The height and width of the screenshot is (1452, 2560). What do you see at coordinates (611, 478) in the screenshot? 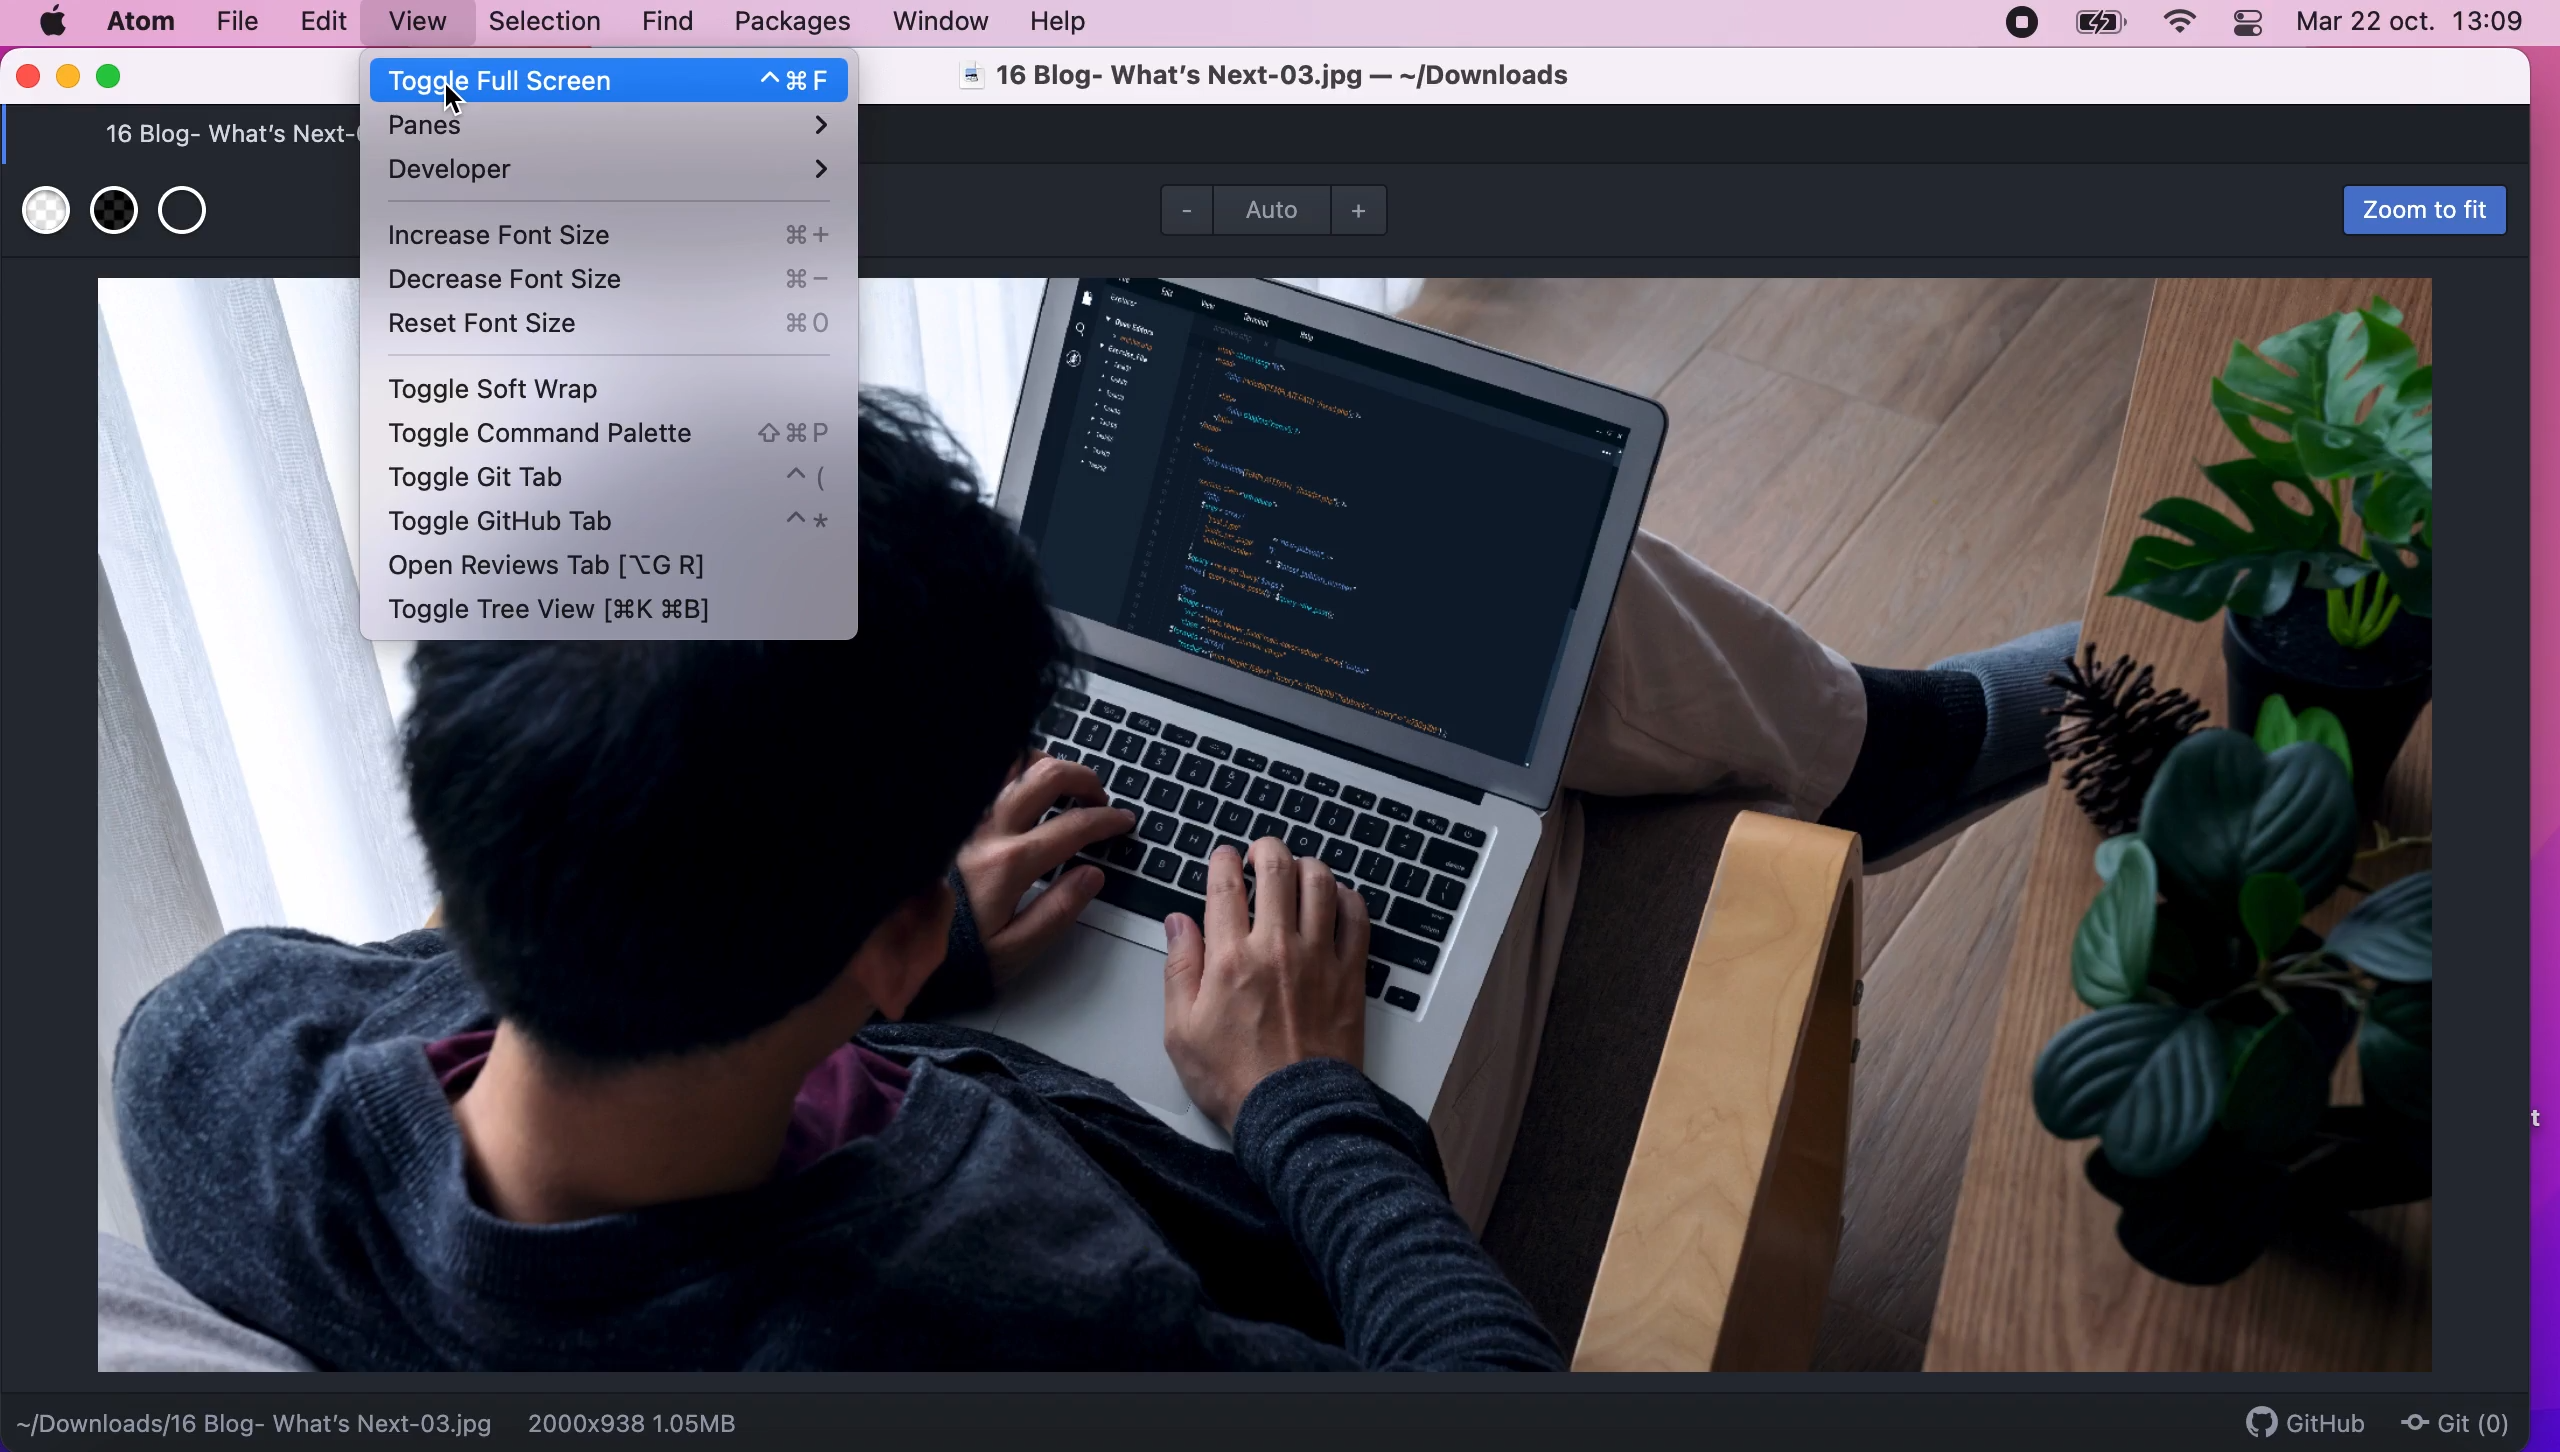
I see `toggle git tab` at bounding box center [611, 478].